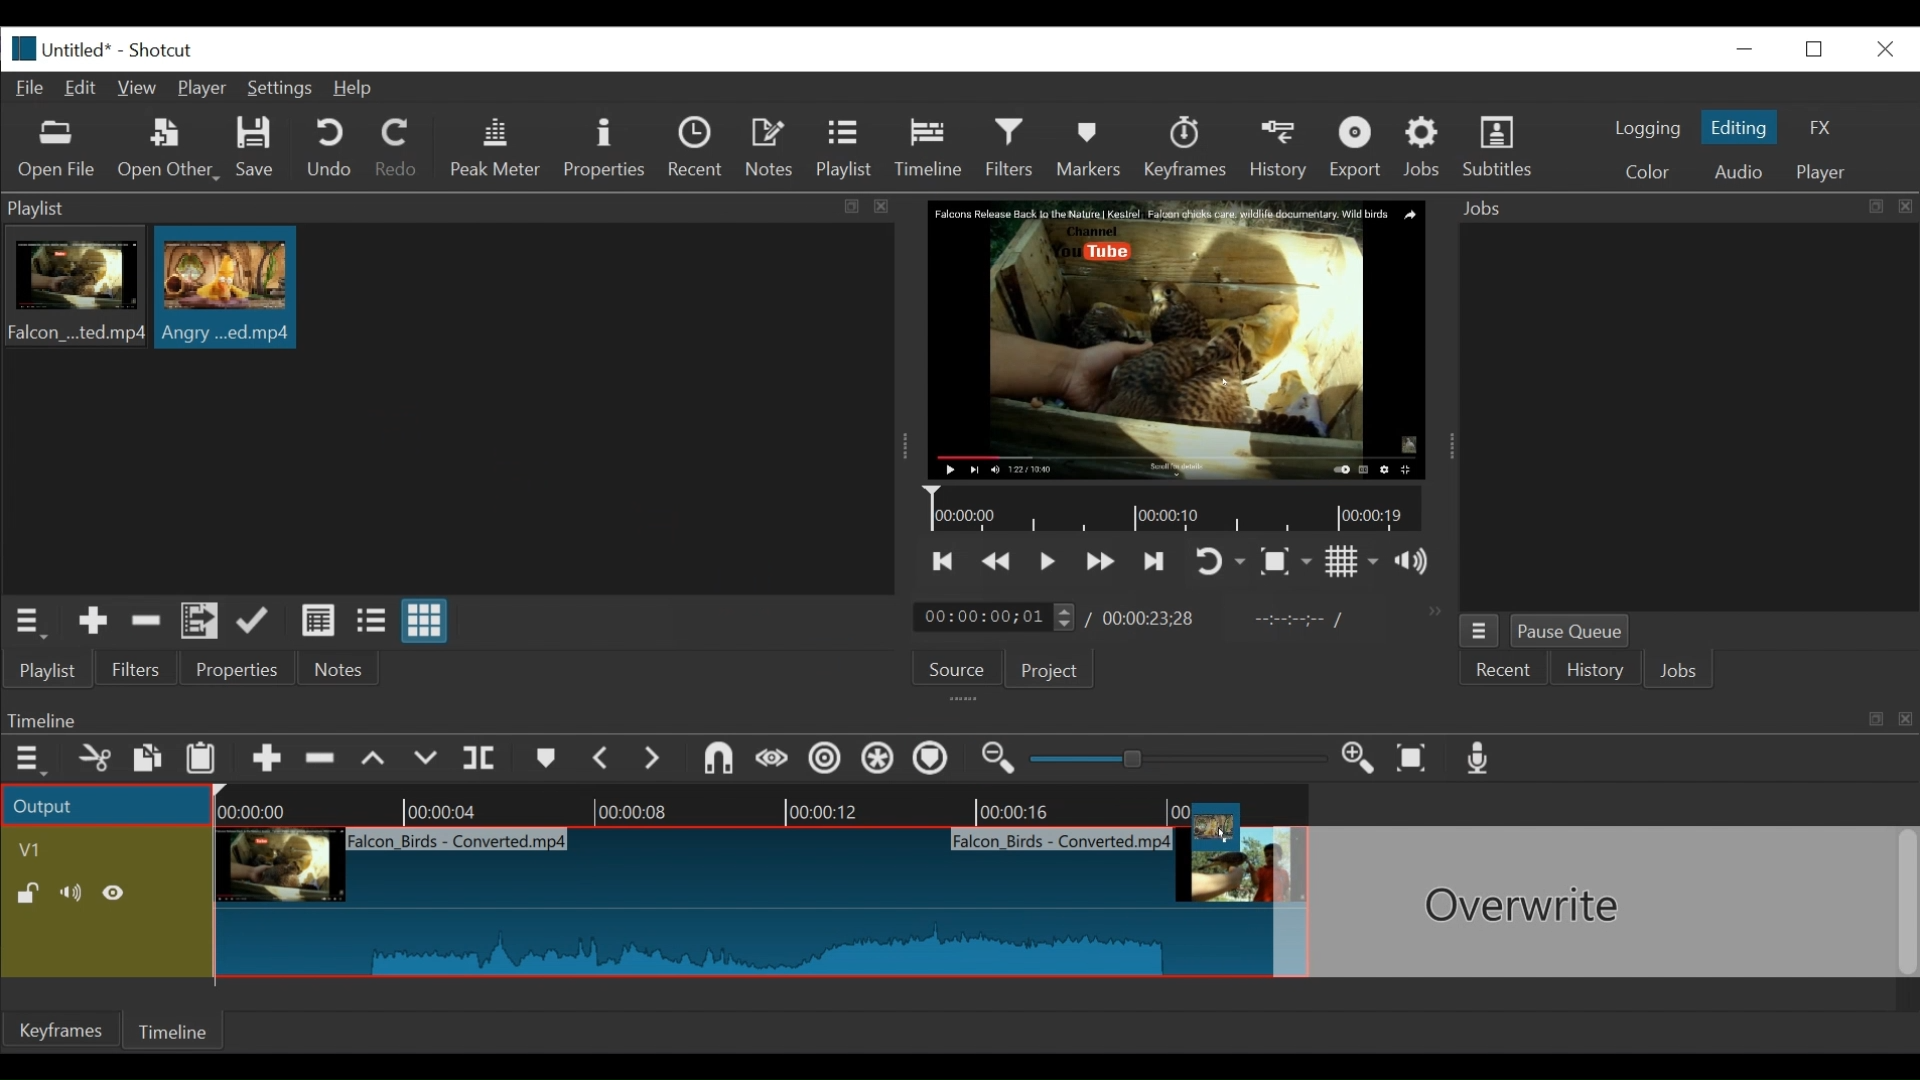  What do you see at coordinates (935, 761) in the screenshot?
I see `Ripple markers` at bounding box center [935, 761].